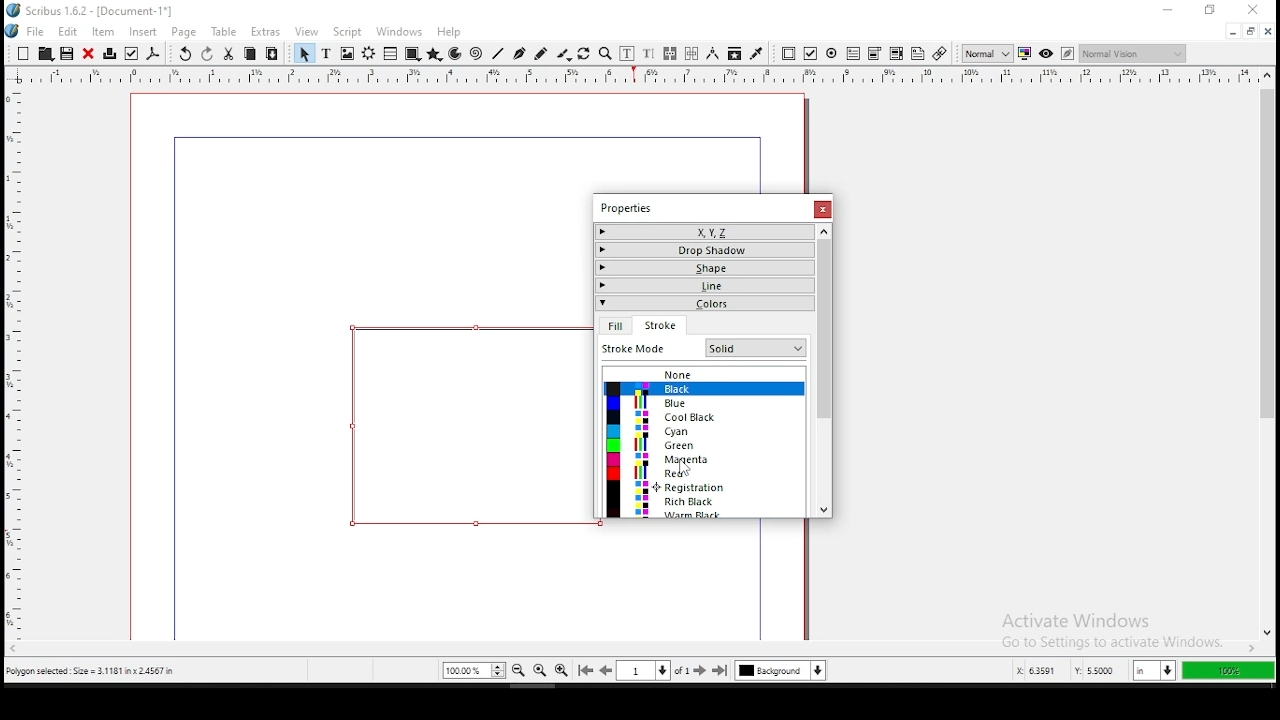  I want to click on calligraphy line, so click(564, 54).